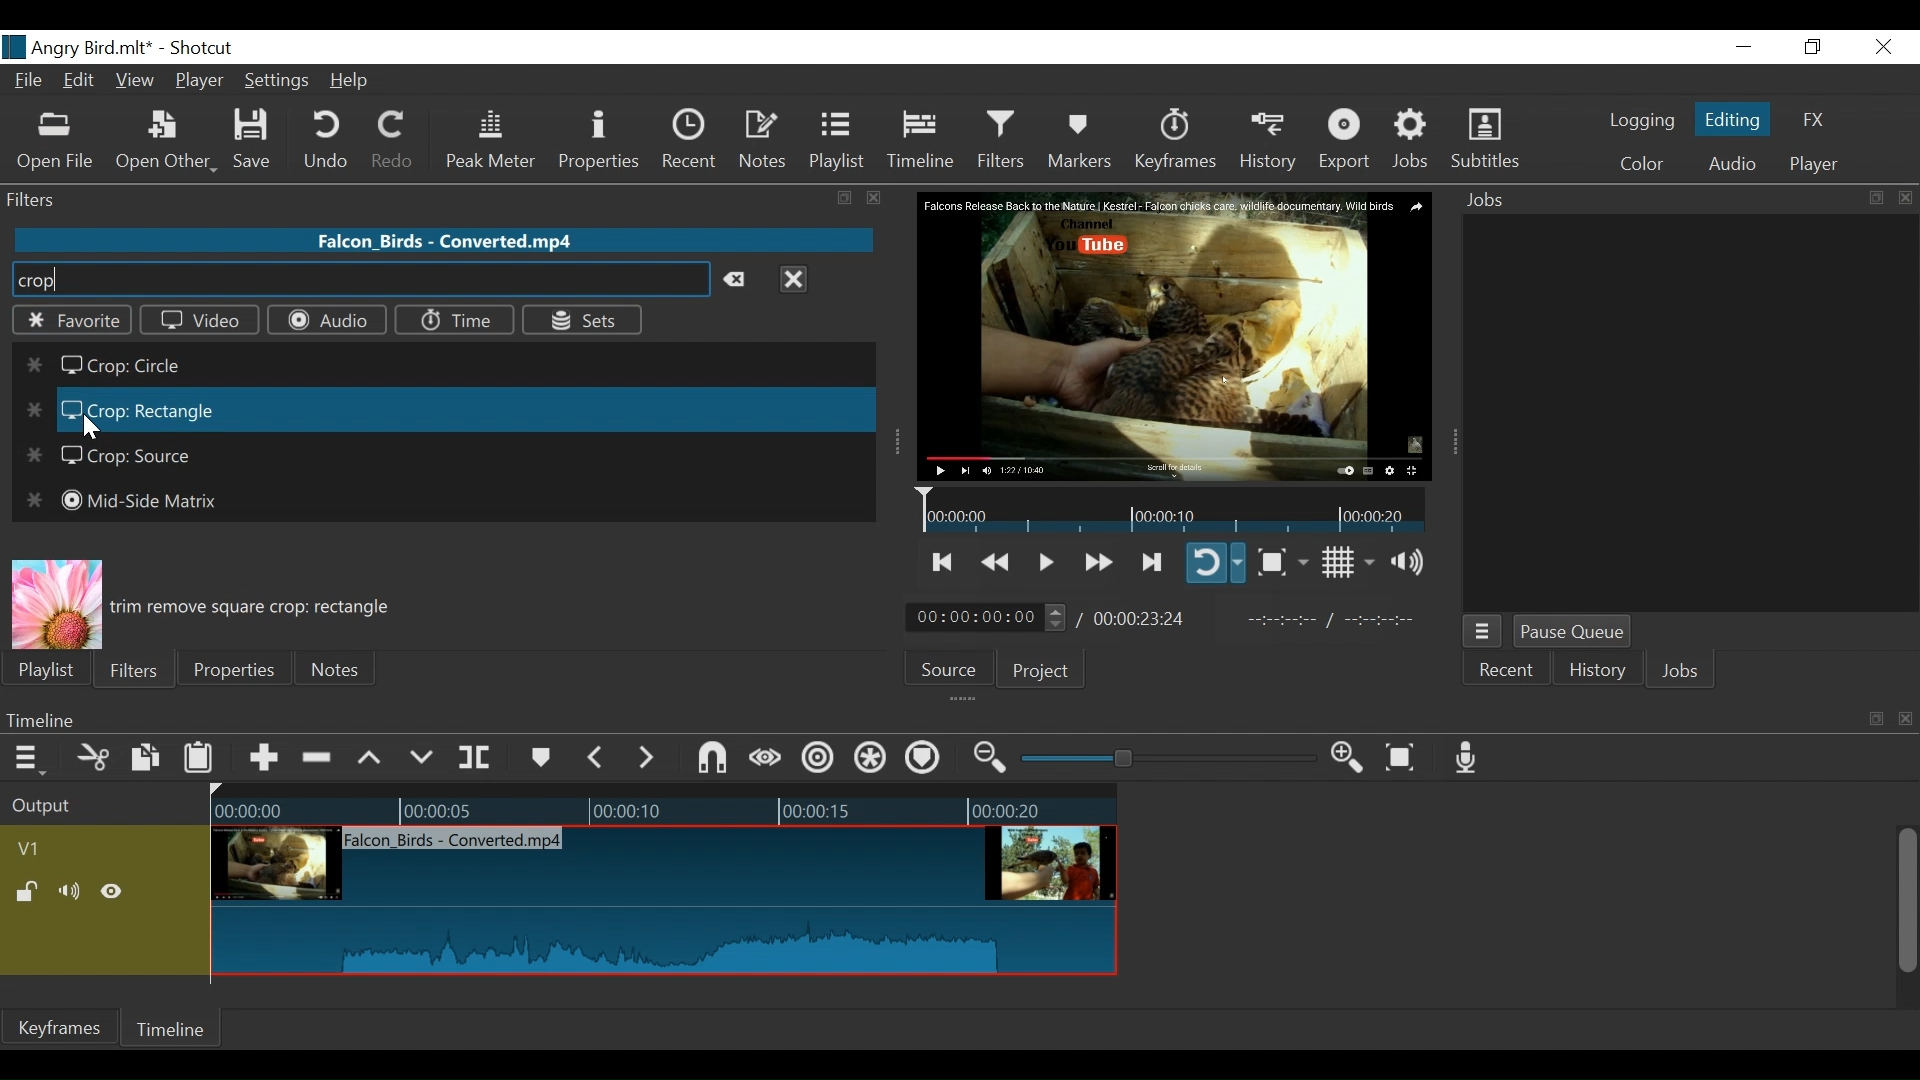 This screenshot has height=1080, width=1920. I want to click on Sets, so click(581, 319).